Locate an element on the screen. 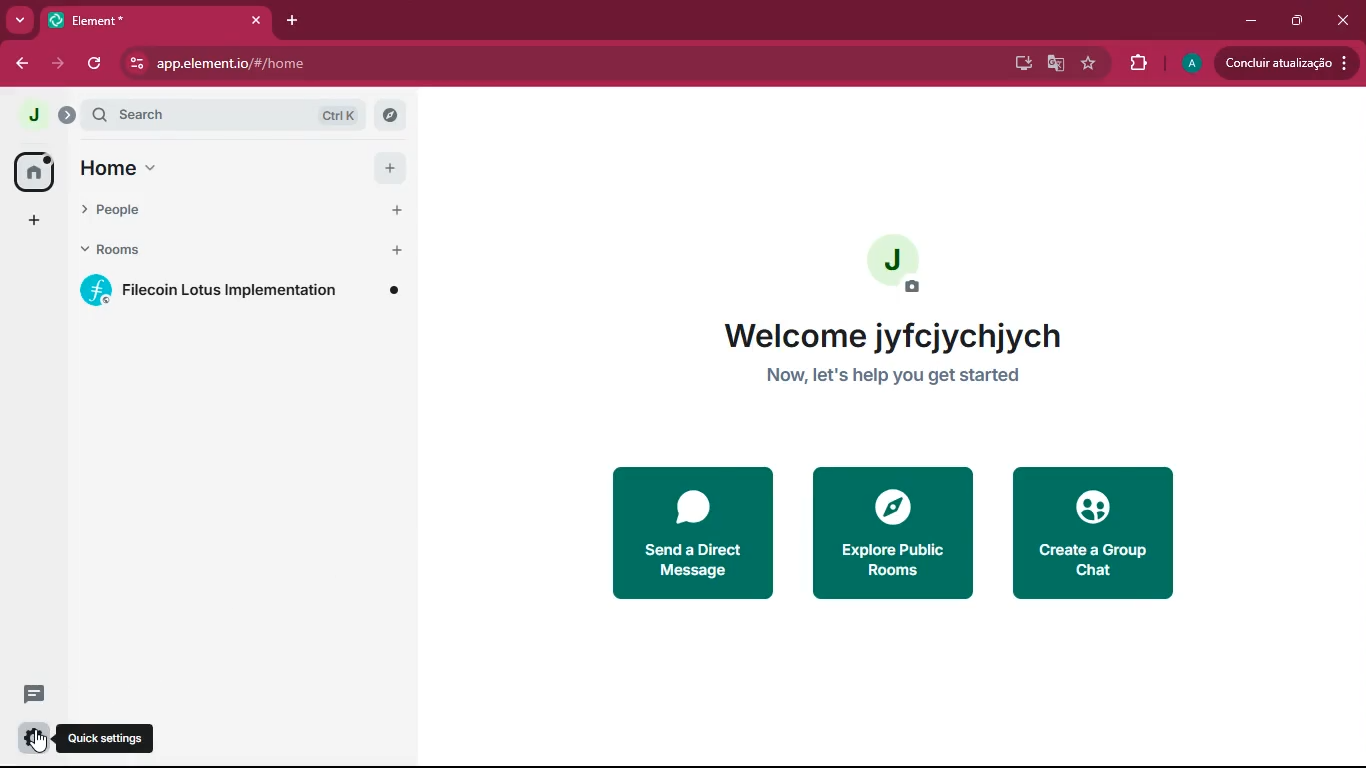 Image resolution: width=1366 pixels, height=768 pixels. forward is located at coordinates (55, 64).